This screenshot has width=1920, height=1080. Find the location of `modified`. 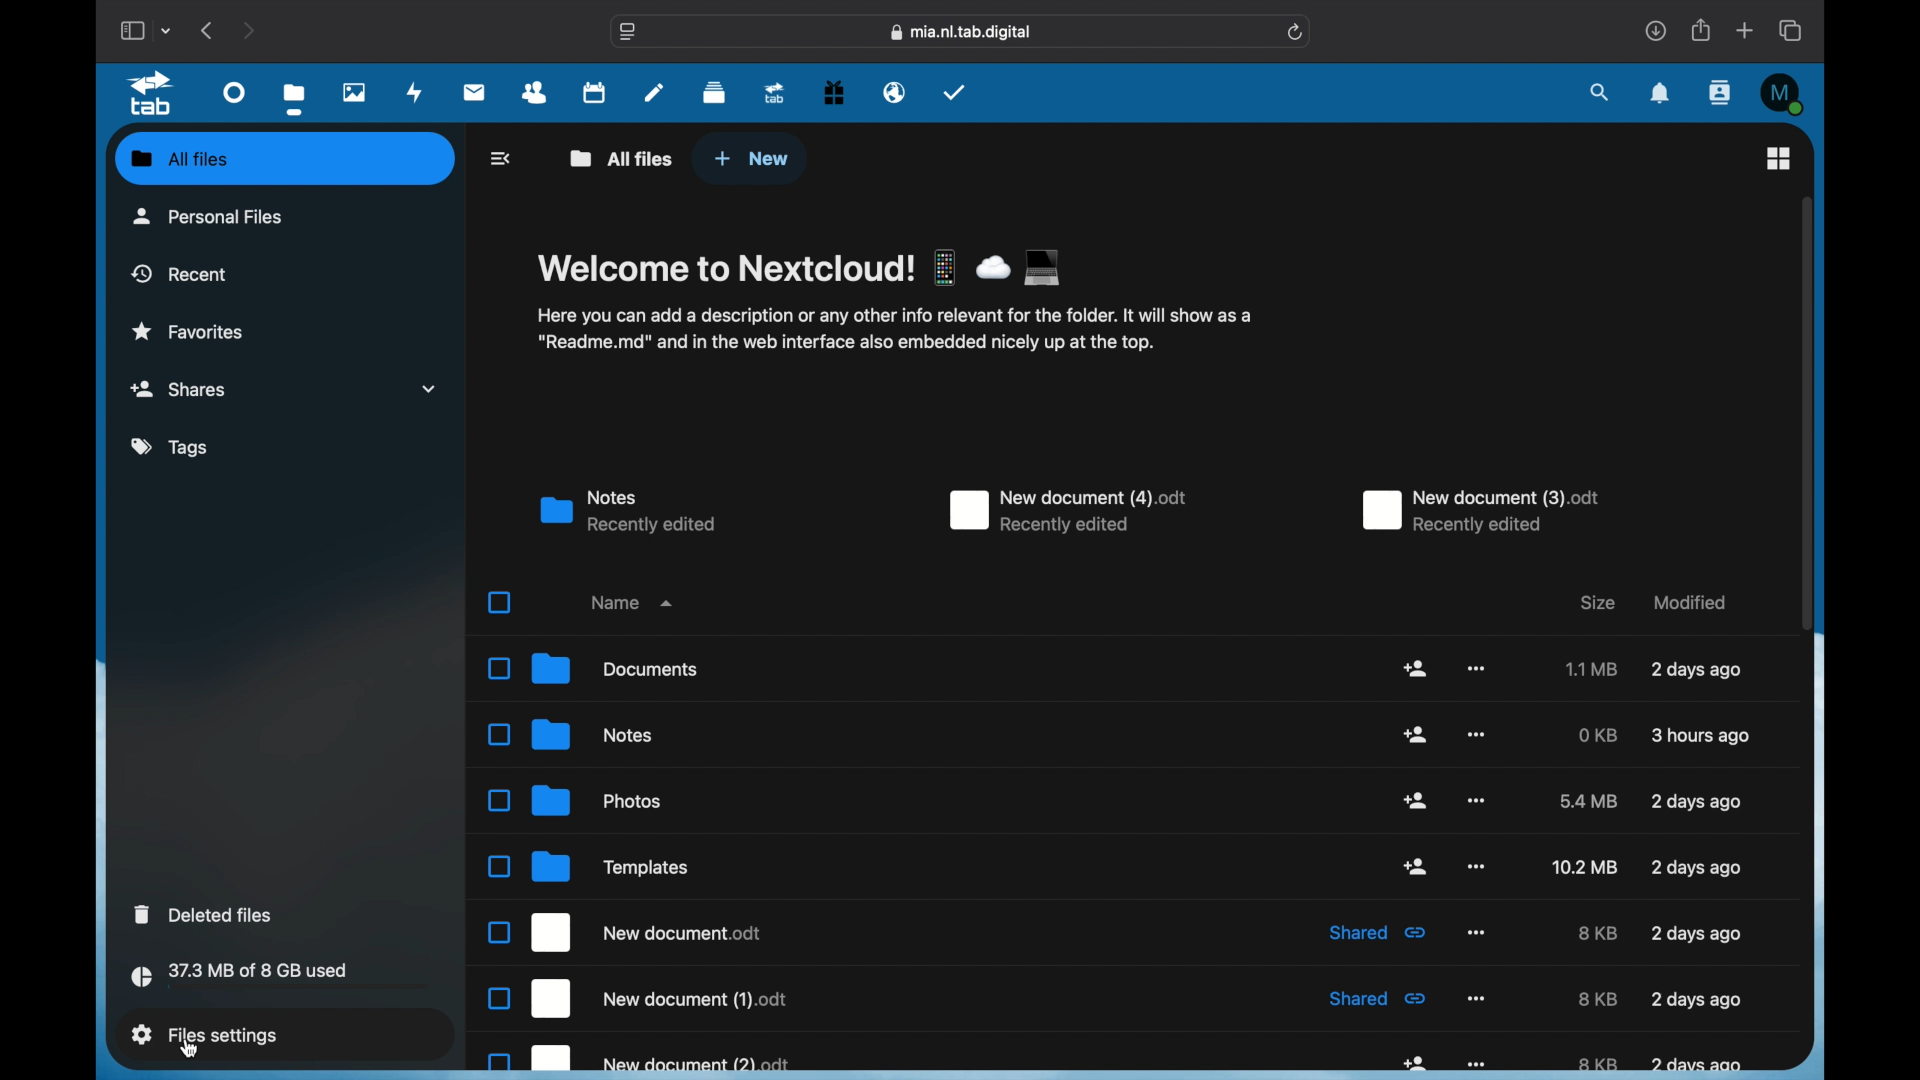

modified is located at coordinates (1694, 998).